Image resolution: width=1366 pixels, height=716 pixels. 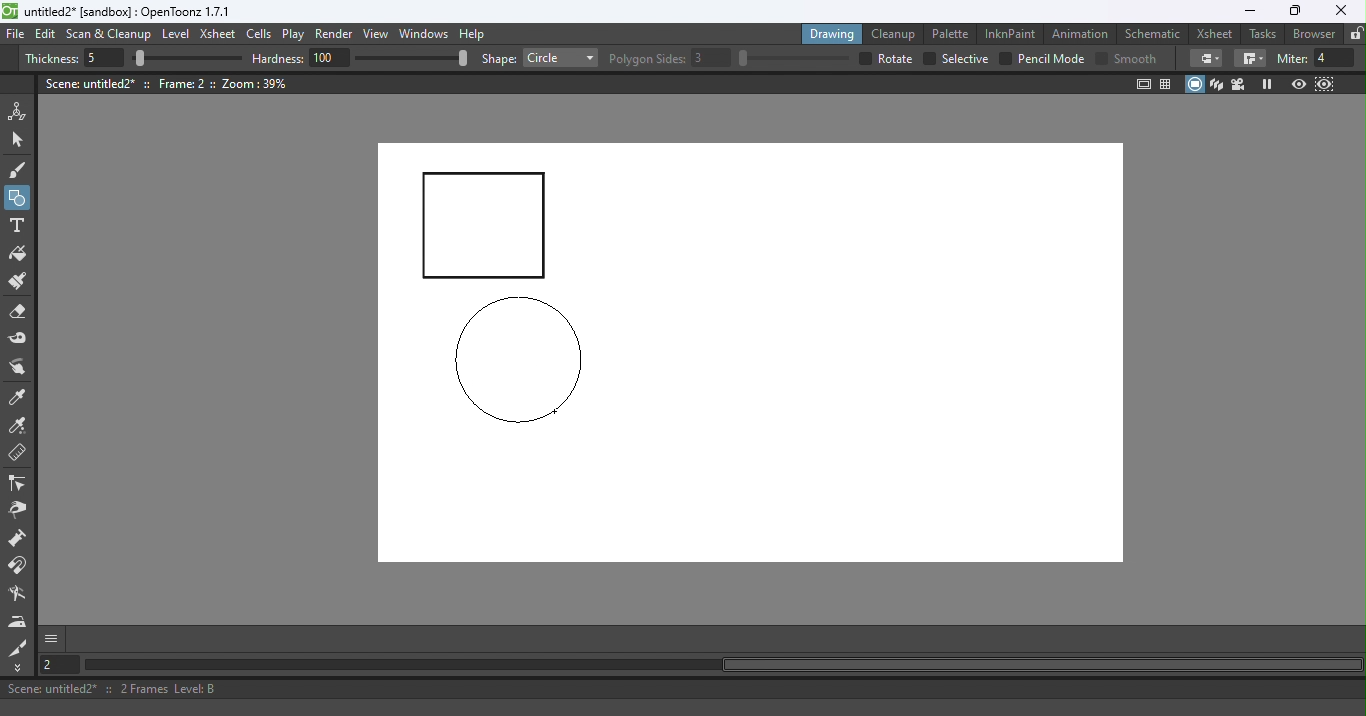 What do you see at coordinates (1218, 84) in the screenshot?
I see `3D View` at bounding box center [1218, 84].